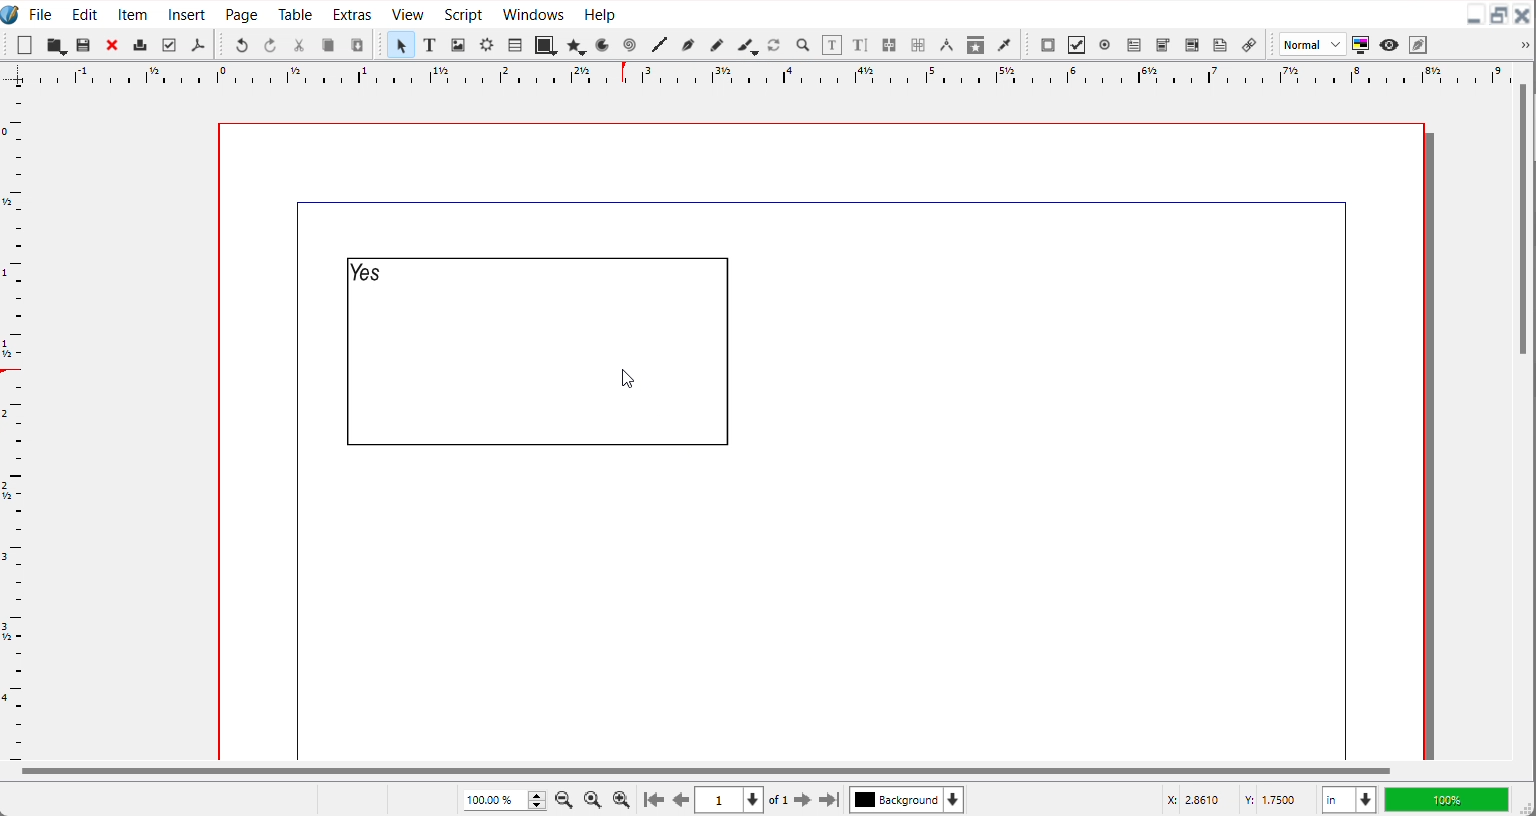 The width and height of the screenshot is (1536, 816). I want to click on Text Frame, so click(430, 44).